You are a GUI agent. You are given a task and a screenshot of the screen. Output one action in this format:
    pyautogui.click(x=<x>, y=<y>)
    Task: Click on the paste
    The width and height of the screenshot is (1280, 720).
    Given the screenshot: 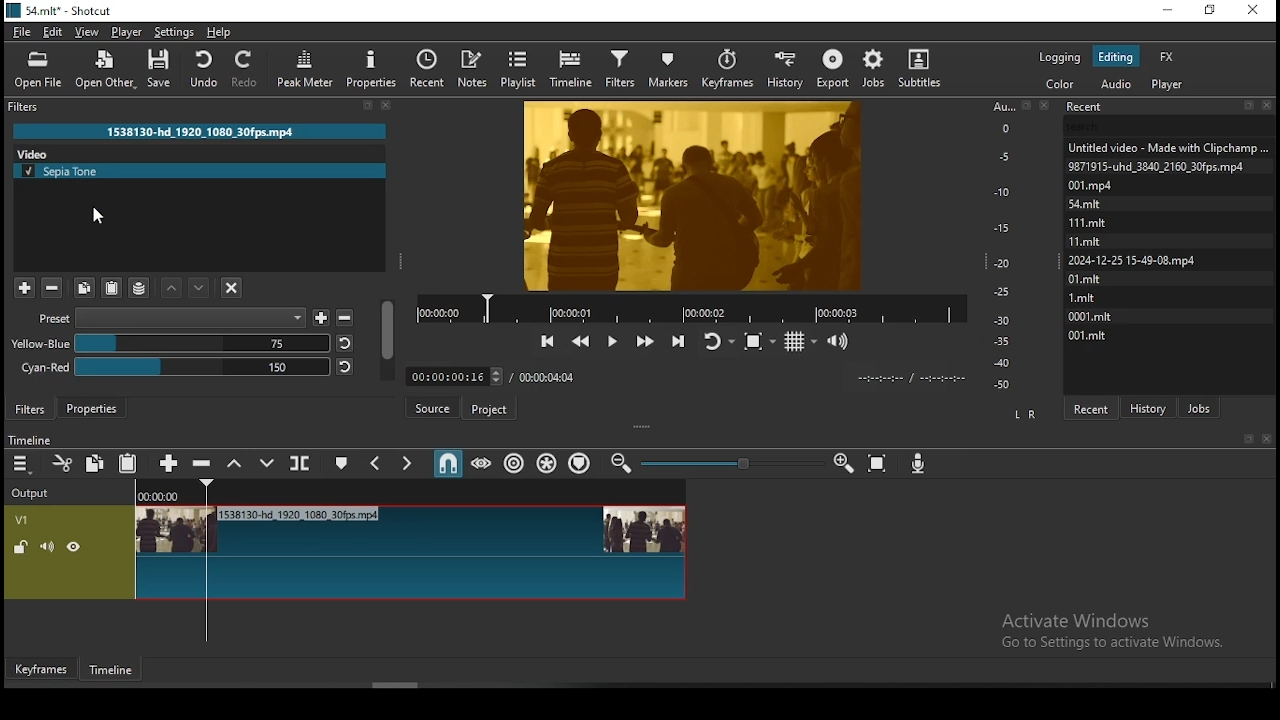 What is the action you would take?
    pyautogui.click(x=130, y=463)
    